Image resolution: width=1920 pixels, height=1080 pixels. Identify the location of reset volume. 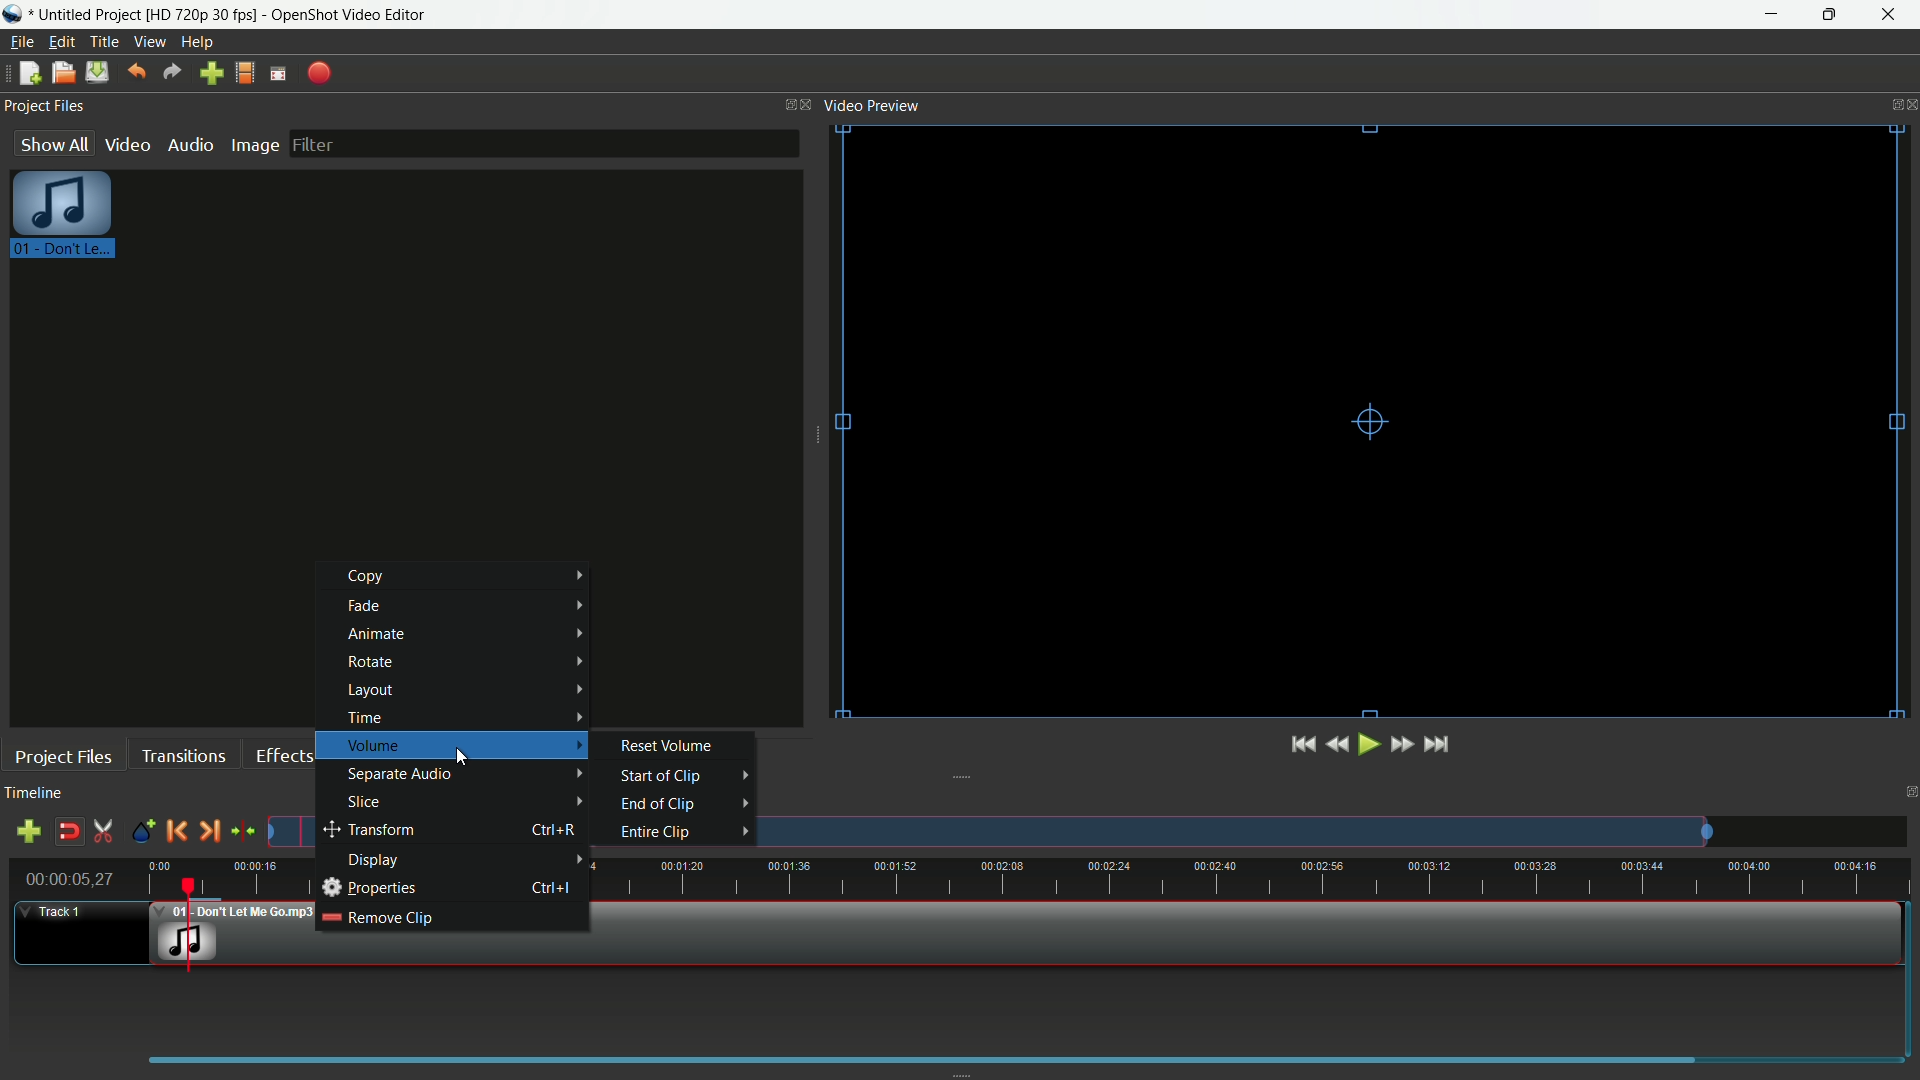
(668, 745).